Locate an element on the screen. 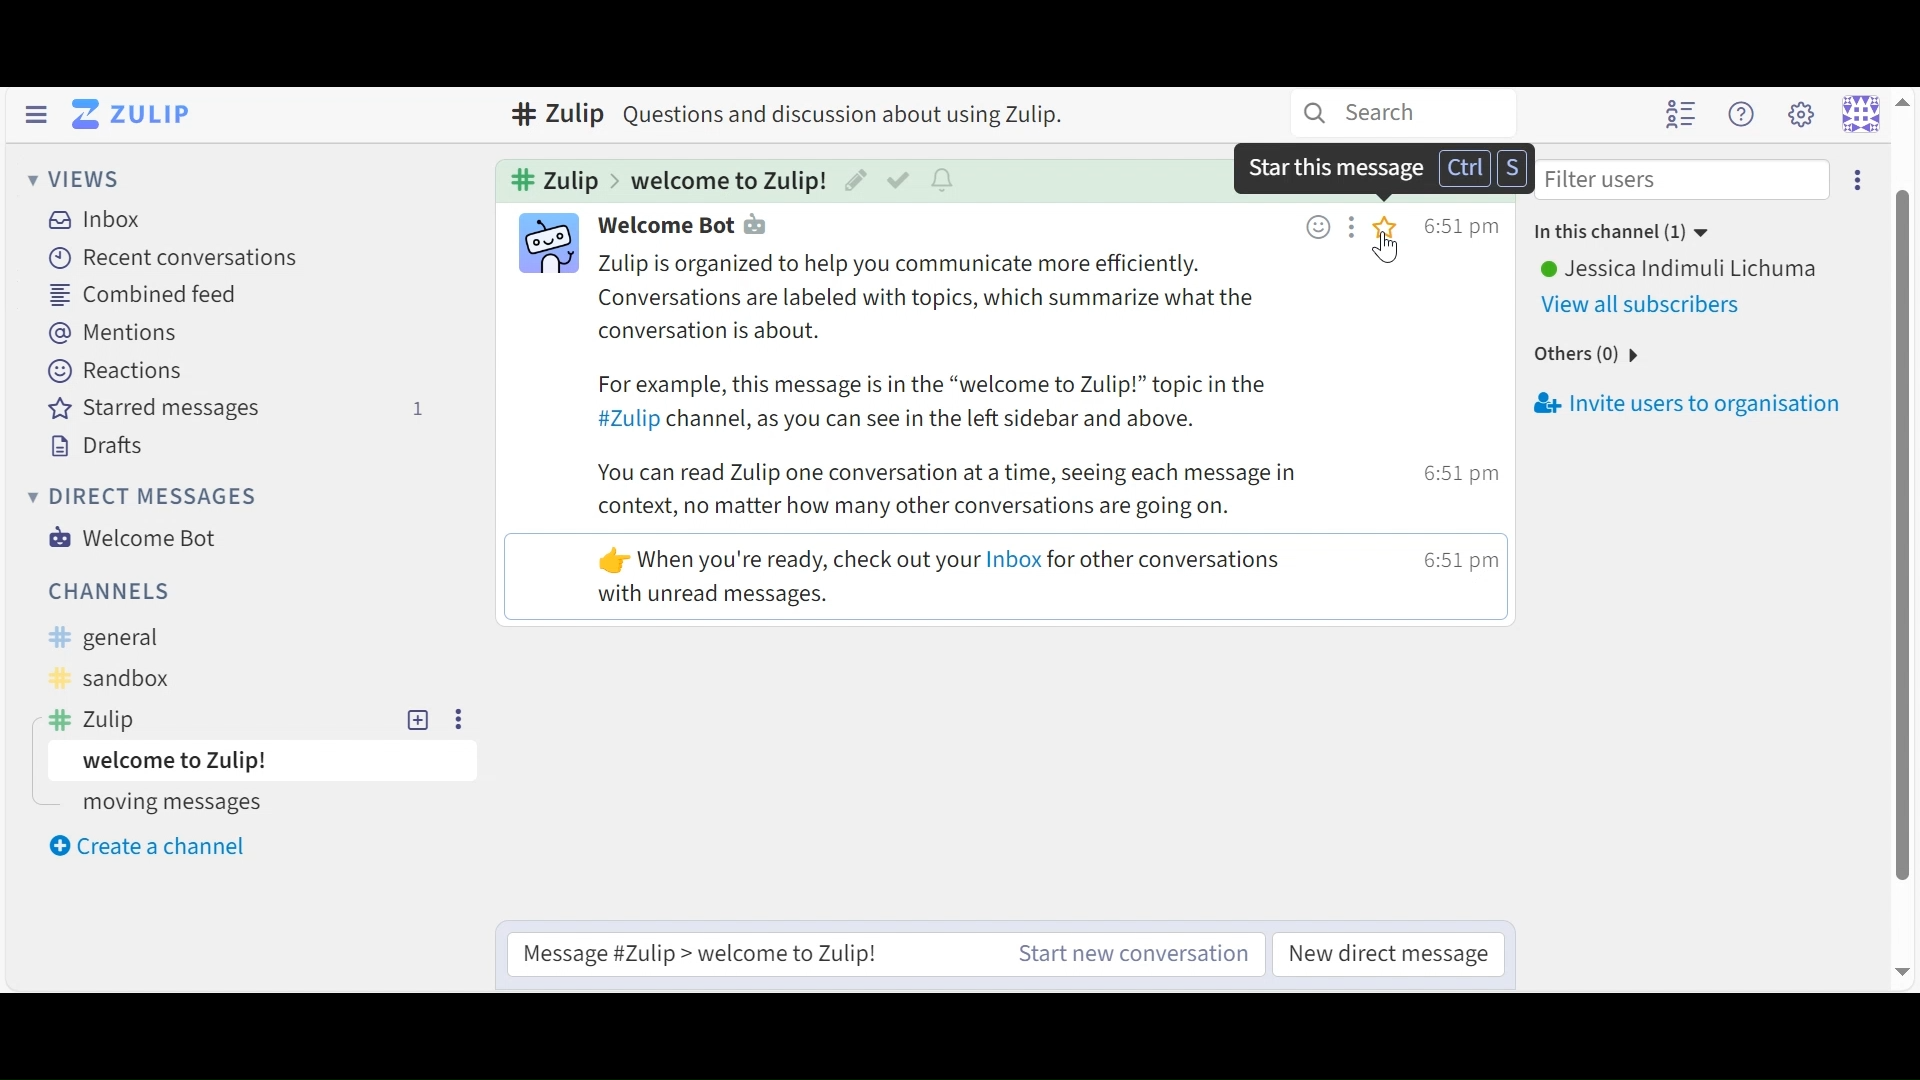  Go to Home (Imbox) is located at coordinates (130, 113).